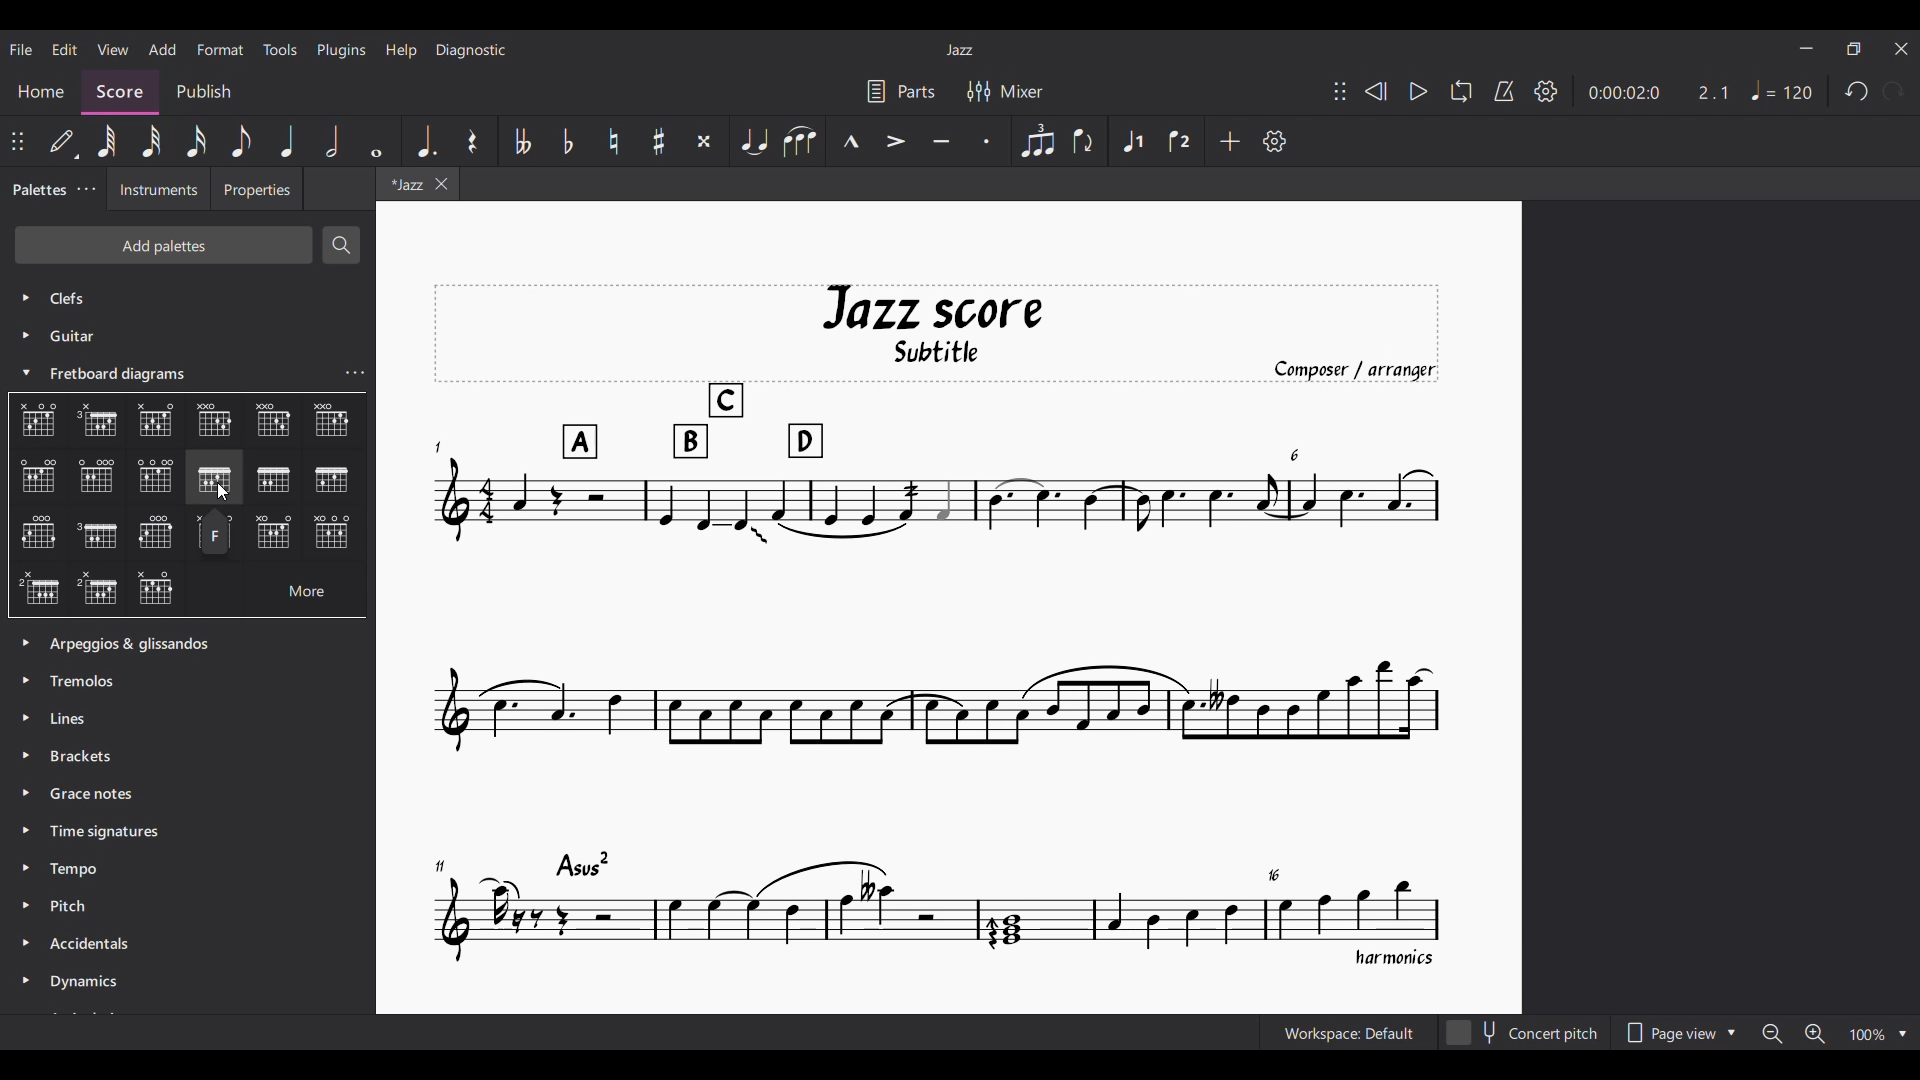 The width and height of the screenshot is (1920, 1080). What do you see at coordinates (614, 141) in the screenshot?
I see `Toggle natural` at bounding box center [614, 141].